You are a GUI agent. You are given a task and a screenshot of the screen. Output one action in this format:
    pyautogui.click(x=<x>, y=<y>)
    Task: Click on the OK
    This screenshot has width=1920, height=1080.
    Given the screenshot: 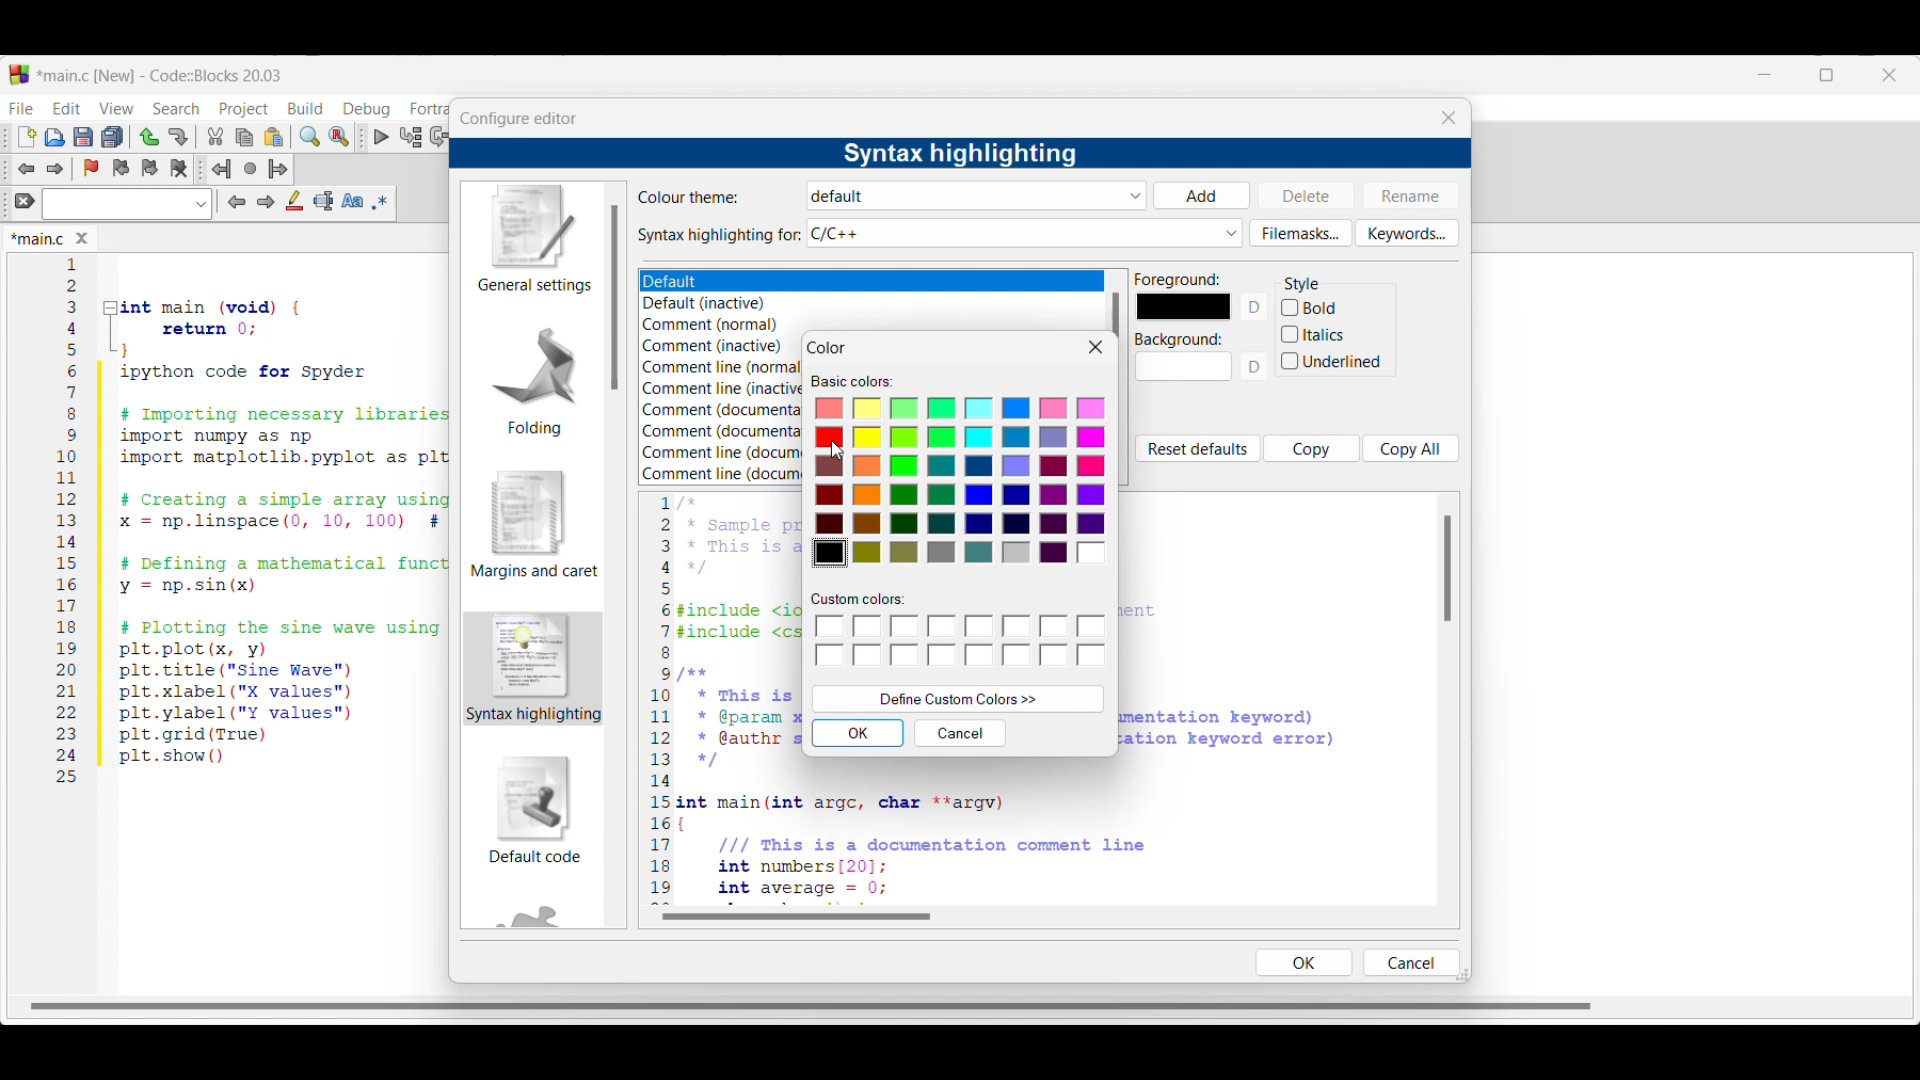 What is the action you would take?
    pyautogui.click(x=1303, y=962)
    